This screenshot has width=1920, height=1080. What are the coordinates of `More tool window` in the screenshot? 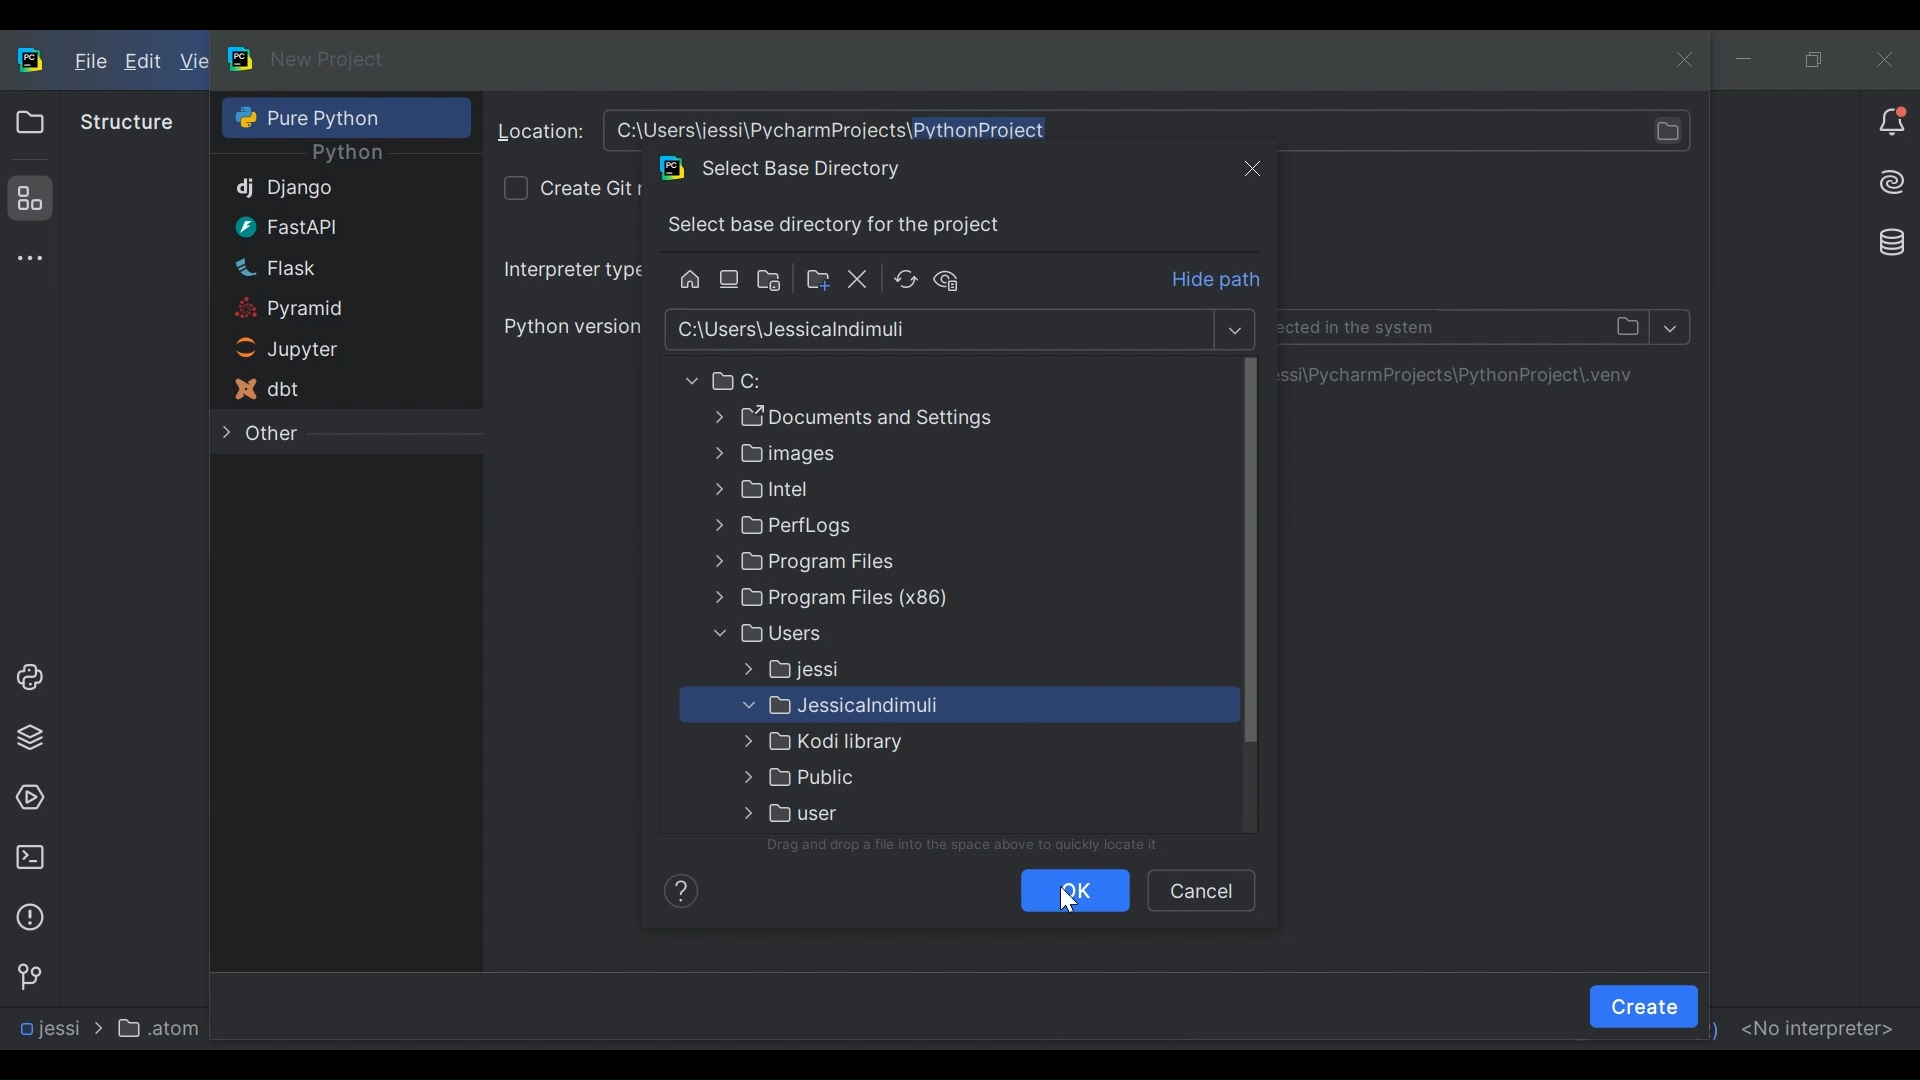 It's located at (26, 258).